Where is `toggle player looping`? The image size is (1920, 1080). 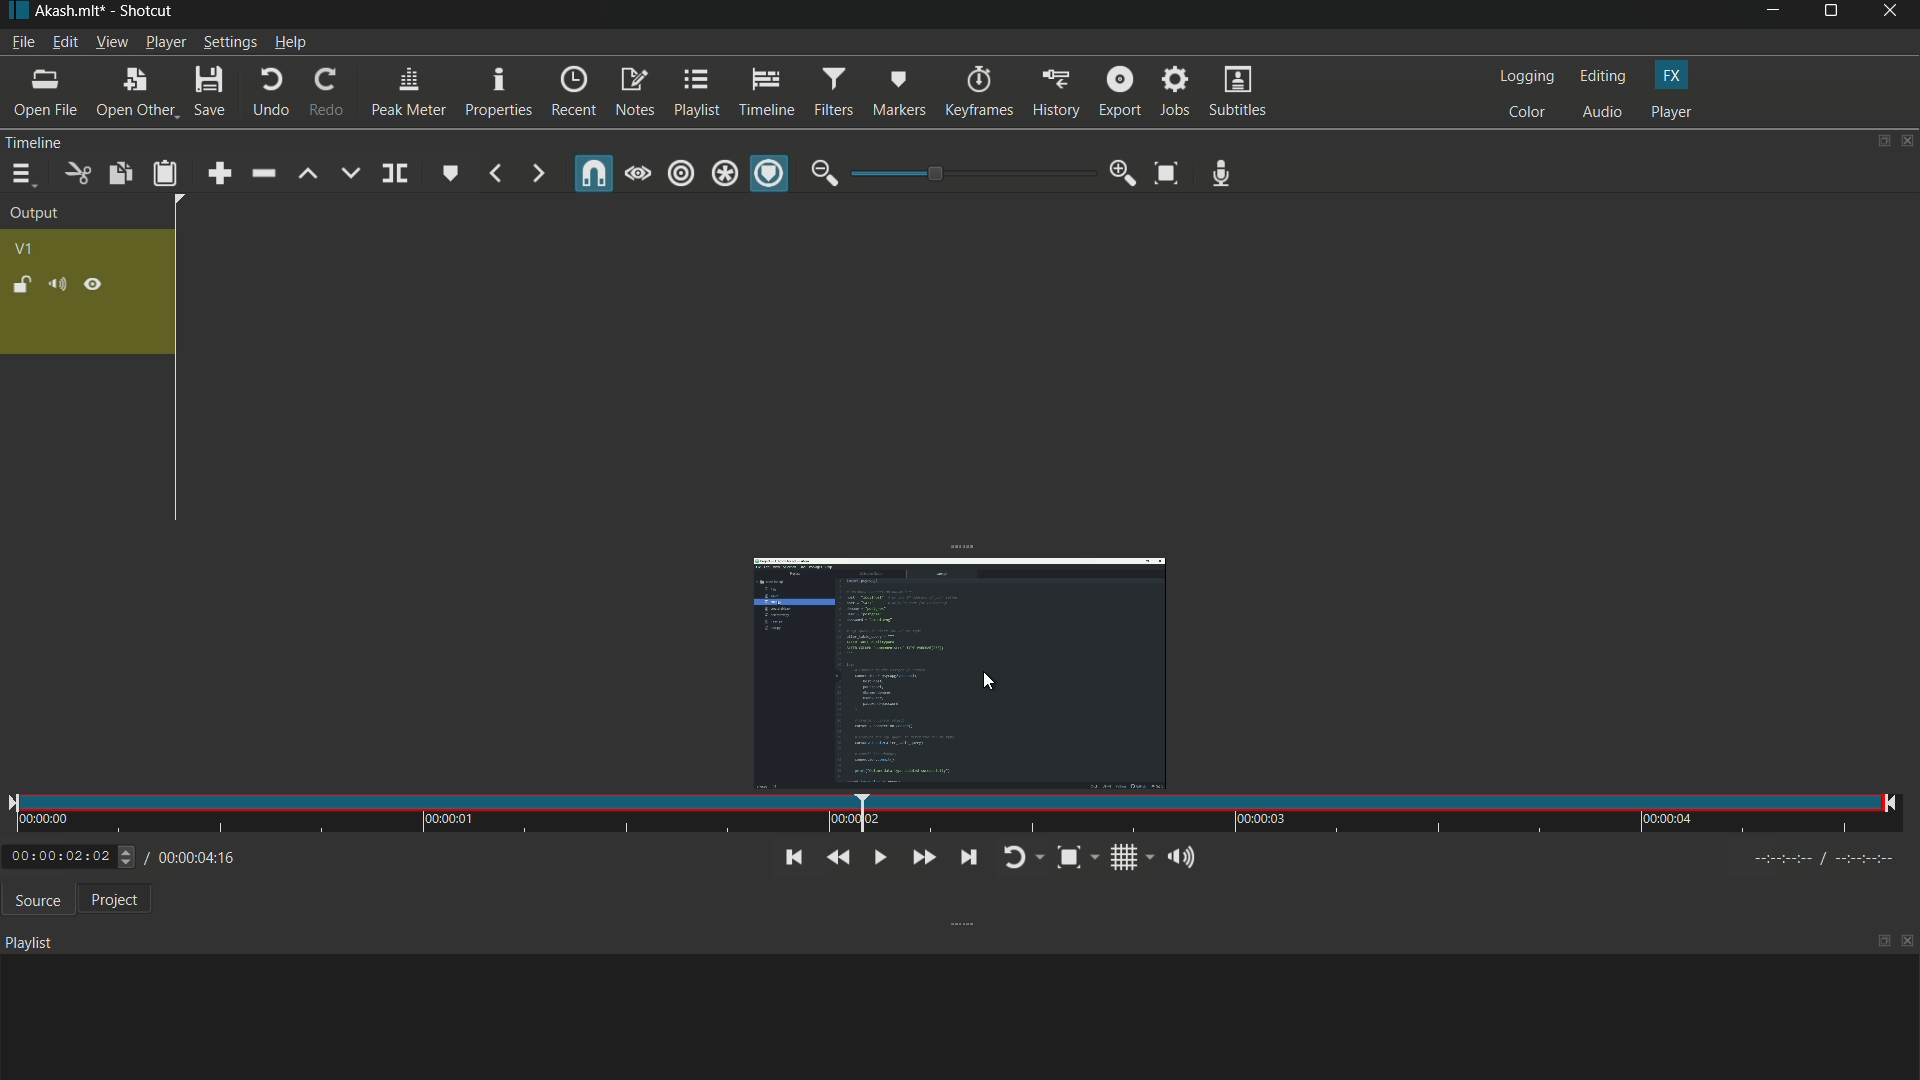 toggle player looping is located at coordinates (1019, 859).